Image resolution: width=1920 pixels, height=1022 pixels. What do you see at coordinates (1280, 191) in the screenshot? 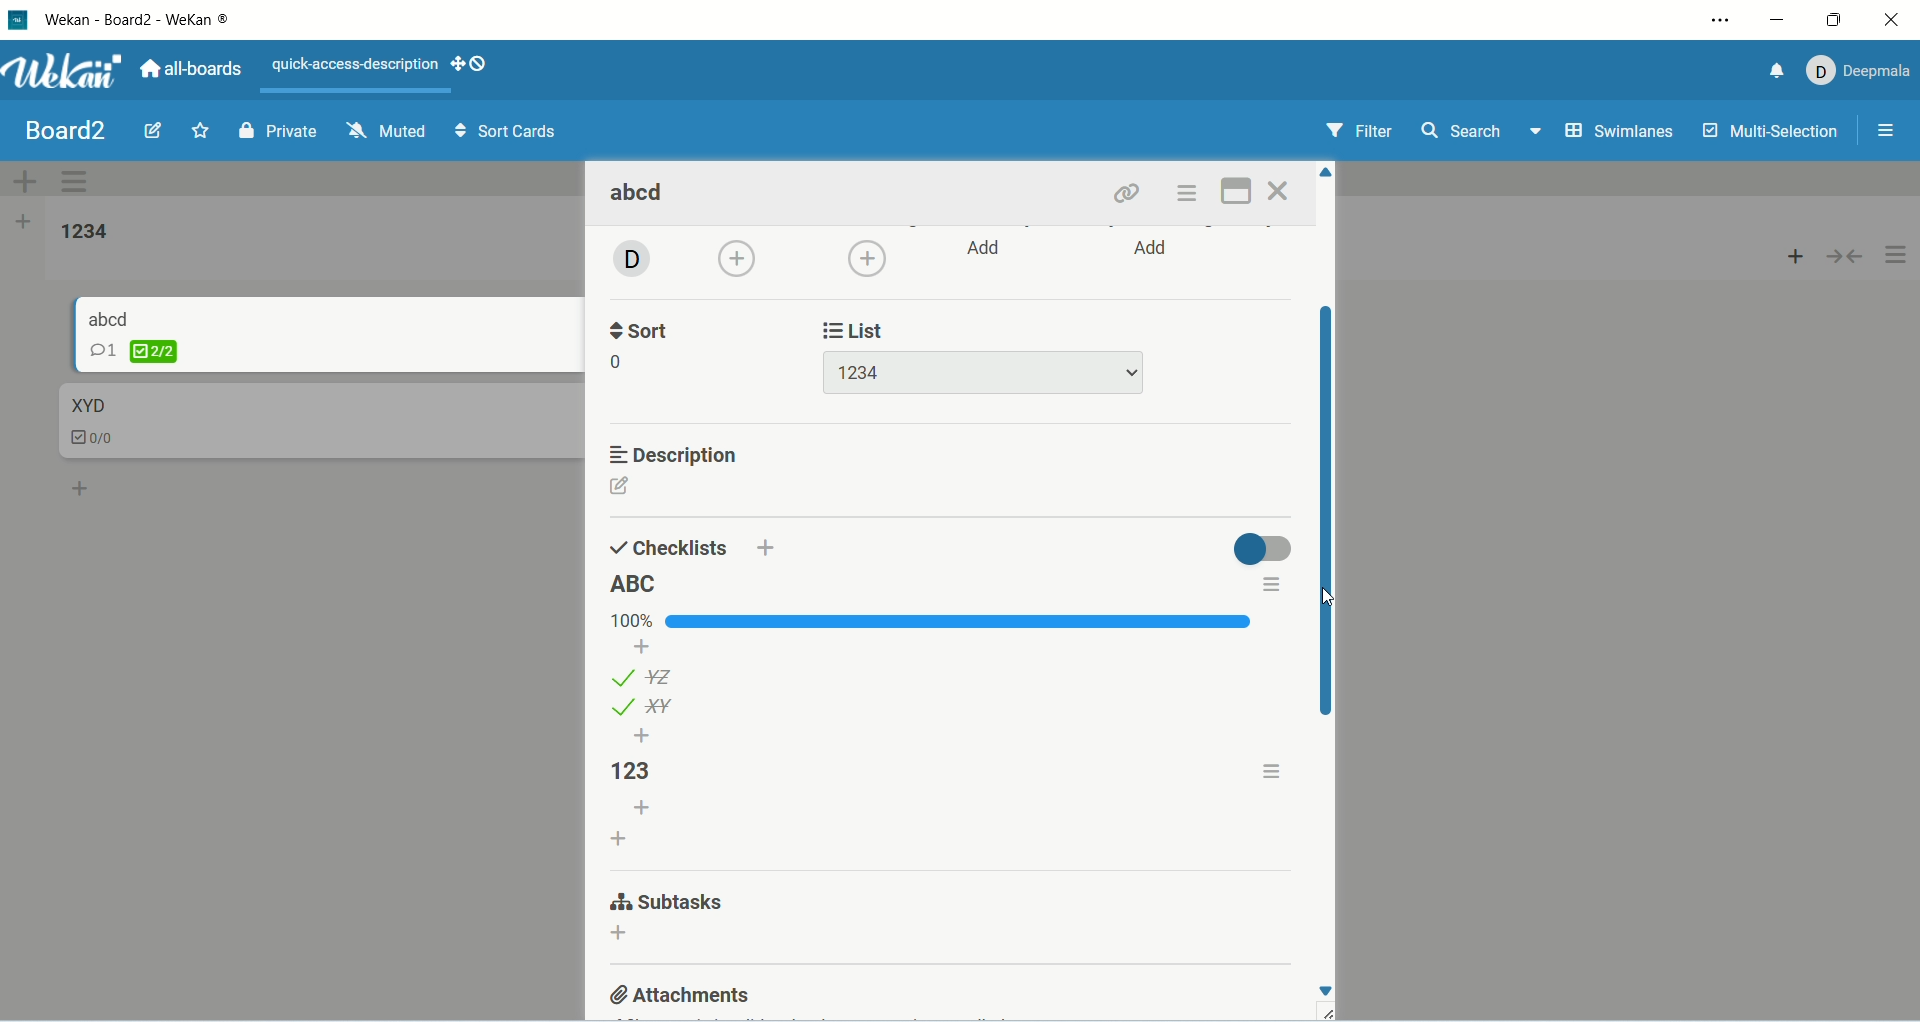
I see `close` at bounding box center [1280, 191].